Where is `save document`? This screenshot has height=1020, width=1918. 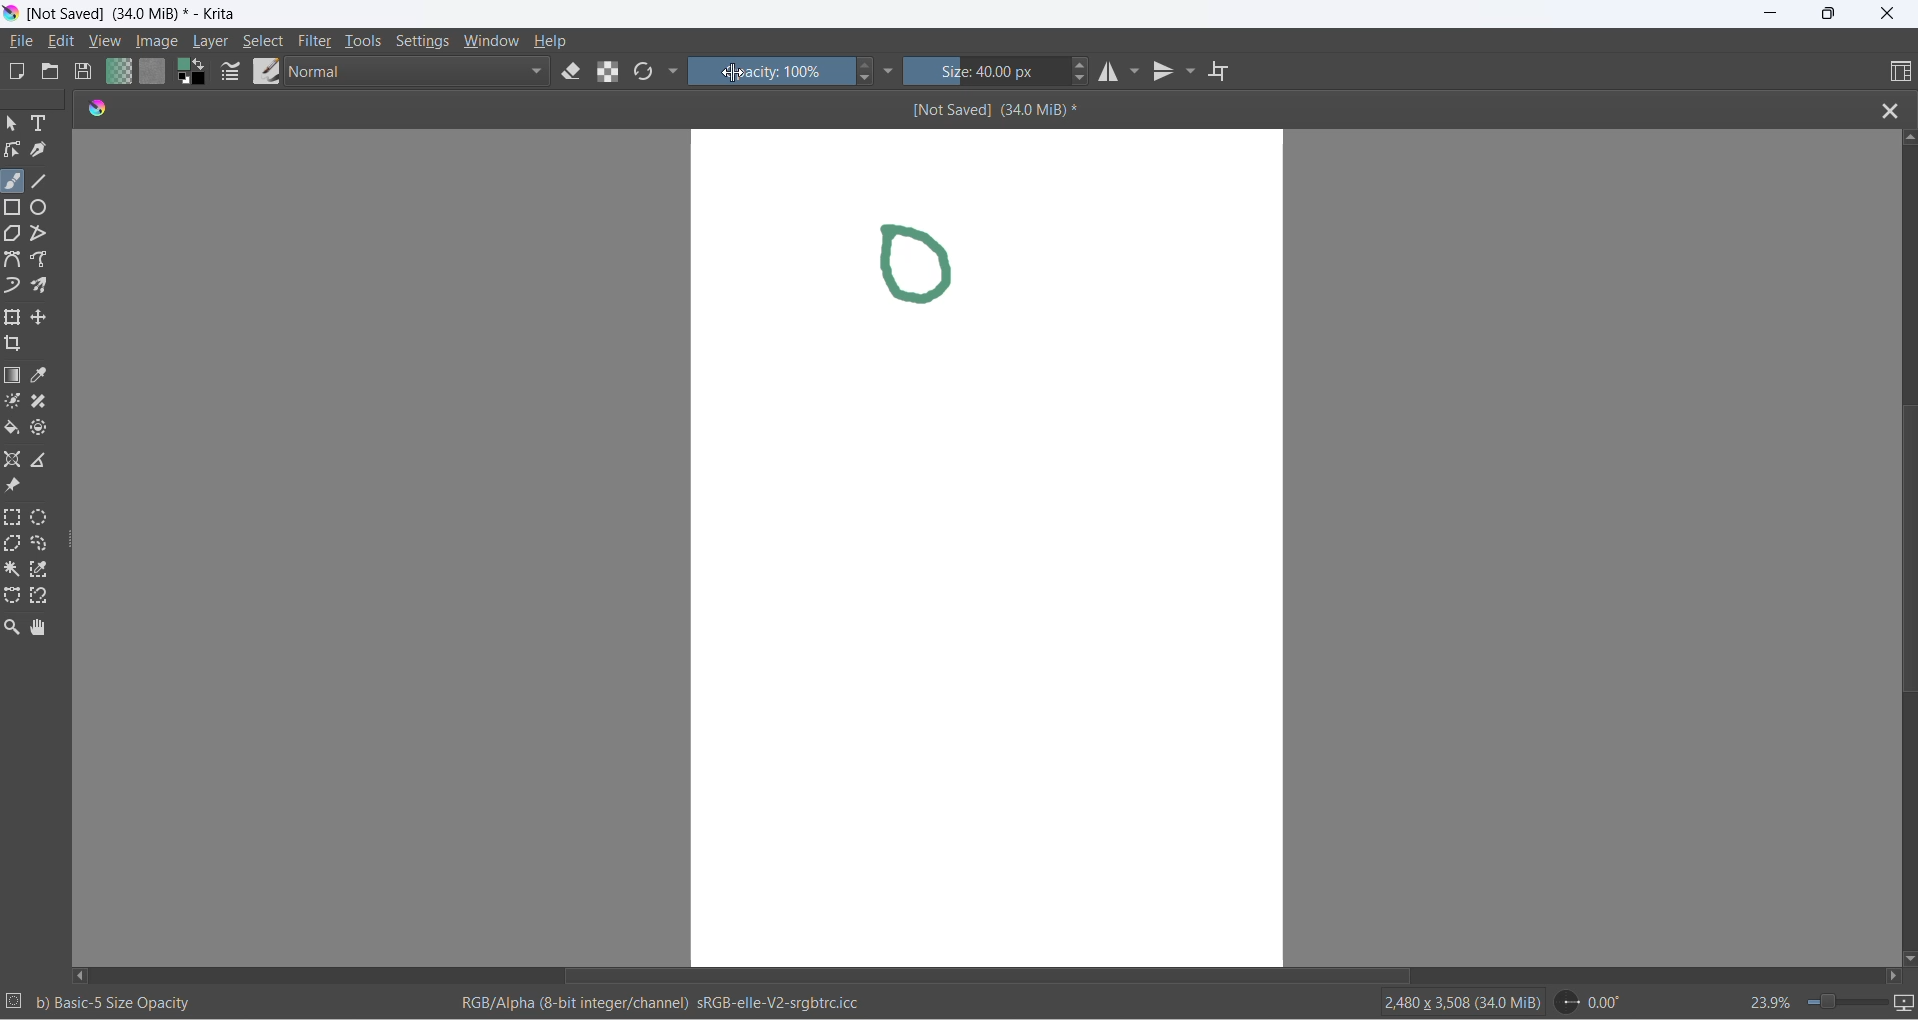
save document is located at coordinates (86, 71).